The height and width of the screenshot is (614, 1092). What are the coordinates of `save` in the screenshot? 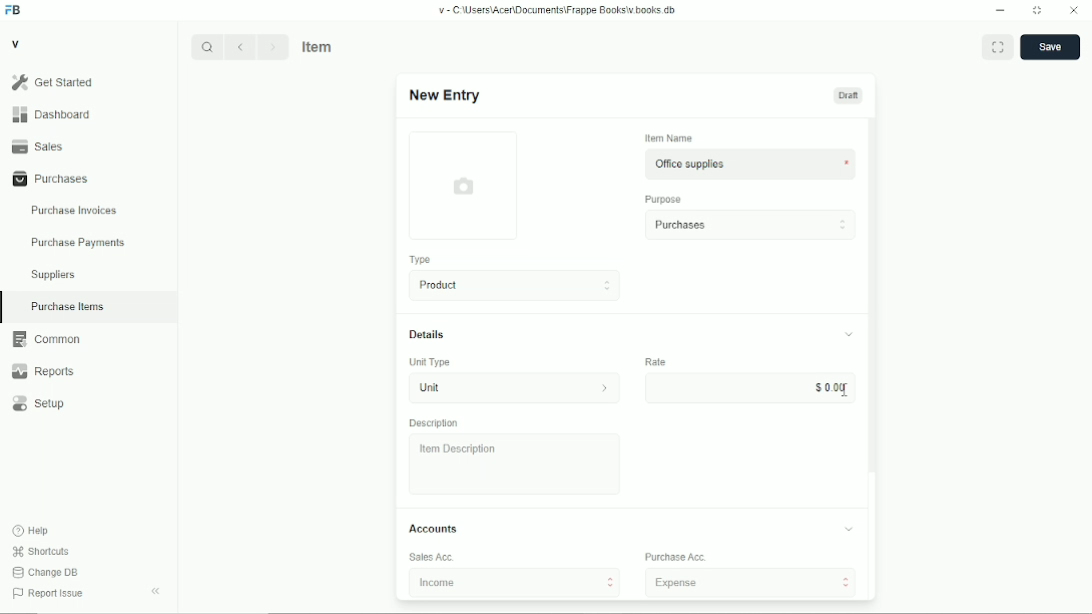 It's located at (1051, 47).